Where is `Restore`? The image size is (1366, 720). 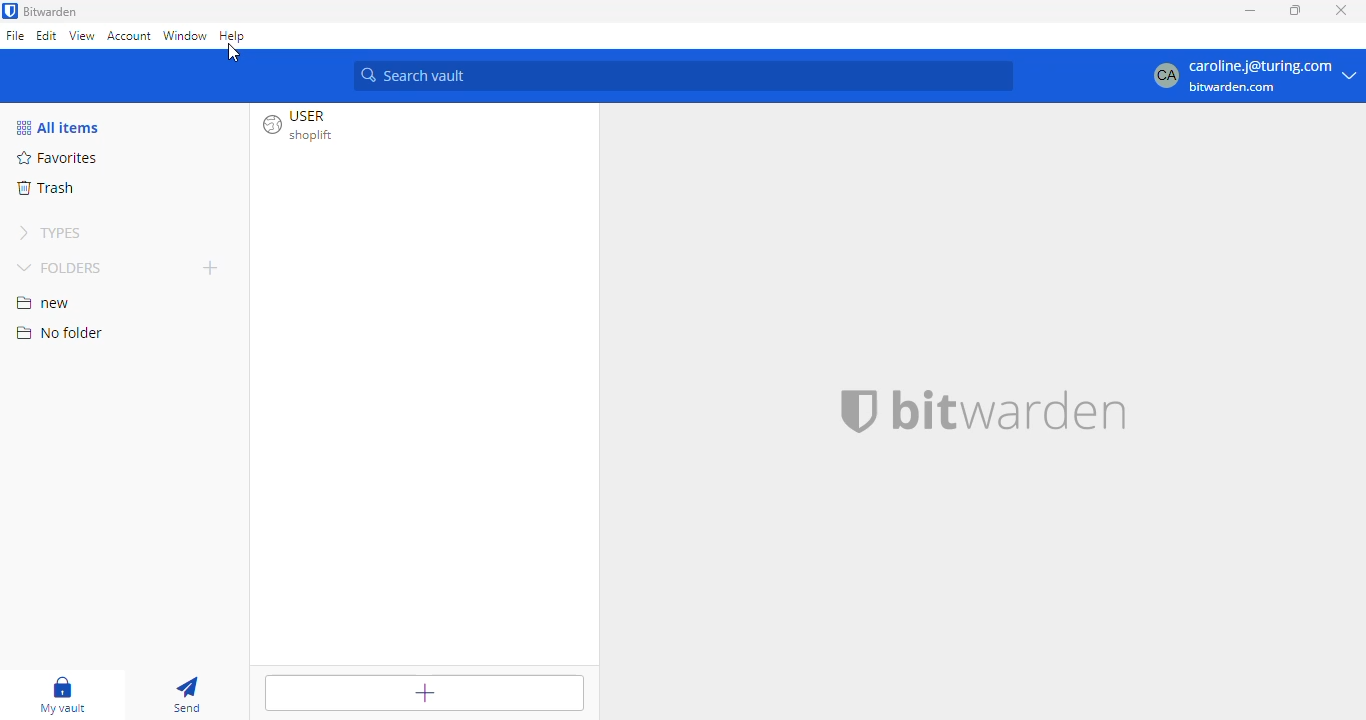 Restore is located at coordinates (1295, 11).